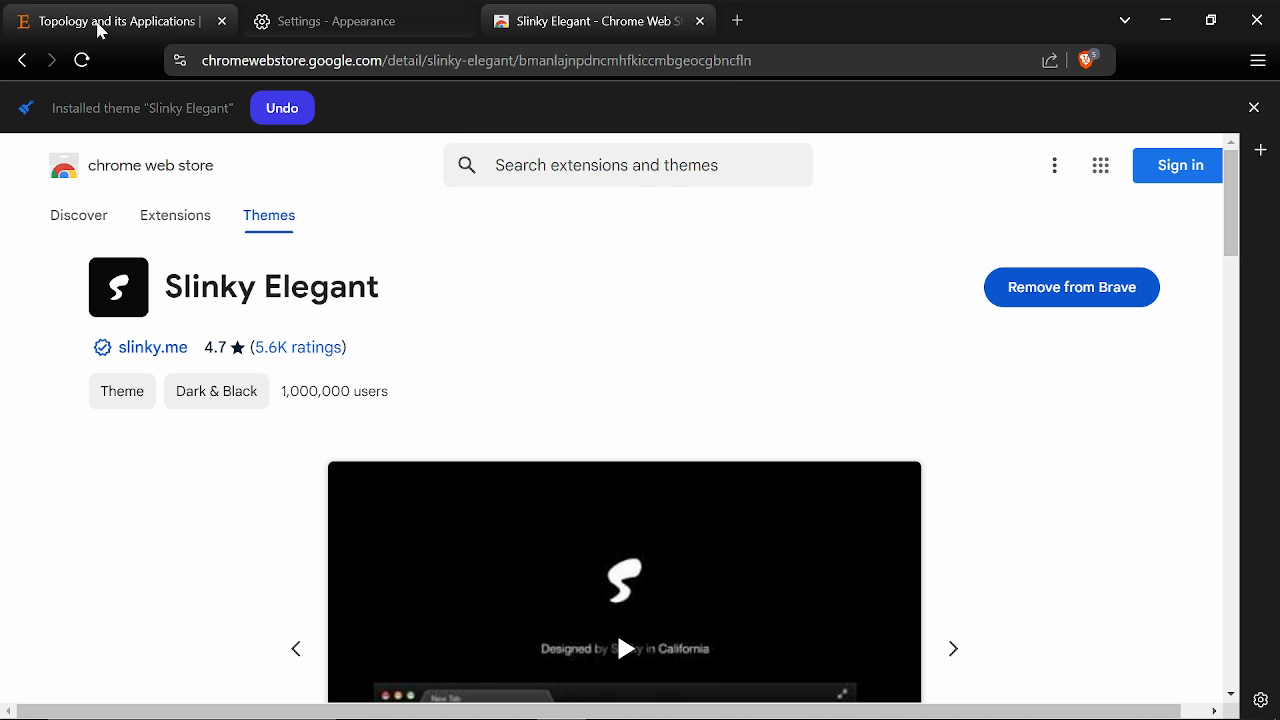 This screenshot has height=720, width=1280. Describe the element at coordinates (83, 63) in the screenshot. I see `Refesh` at that location.